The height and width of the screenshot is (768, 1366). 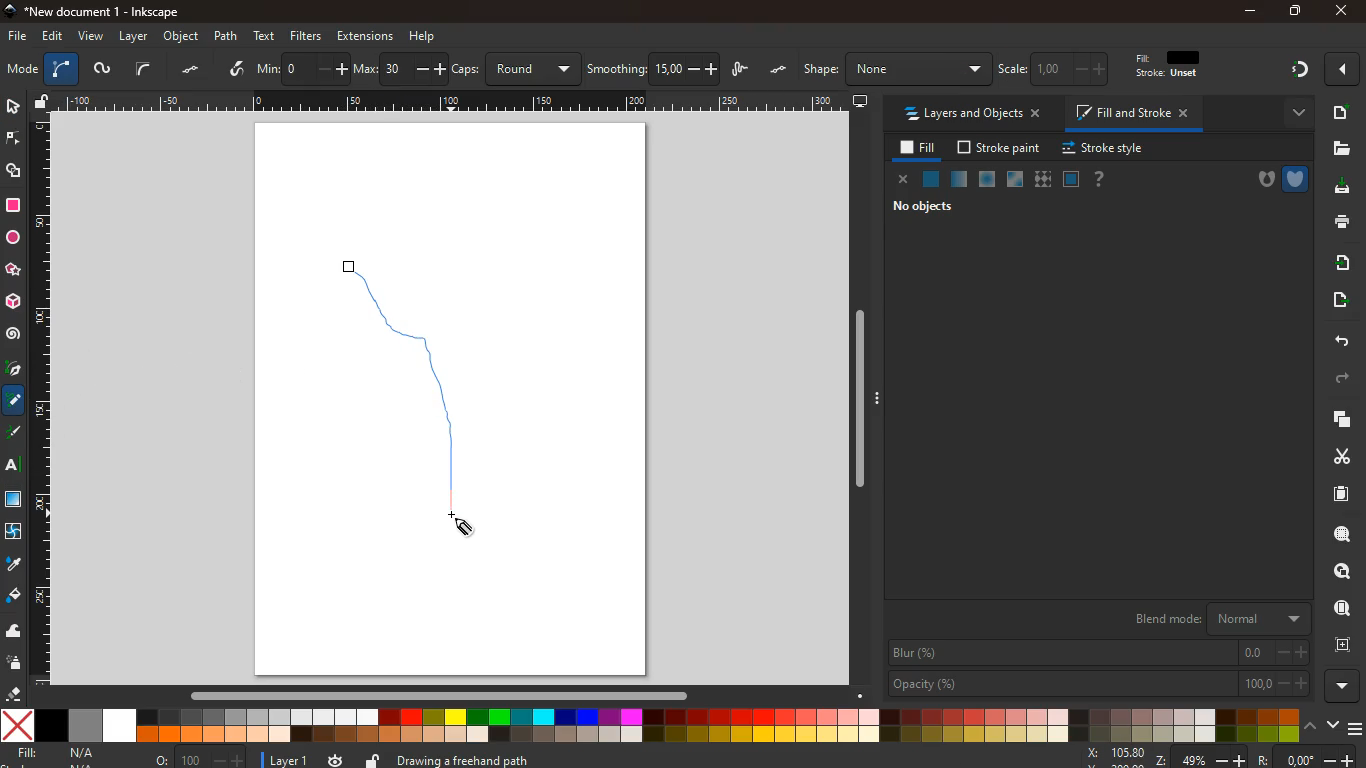 What do you see at coordinates (443, 694) in the screenshot?
I see `horizontal slider` at bounding box center [443, 694].